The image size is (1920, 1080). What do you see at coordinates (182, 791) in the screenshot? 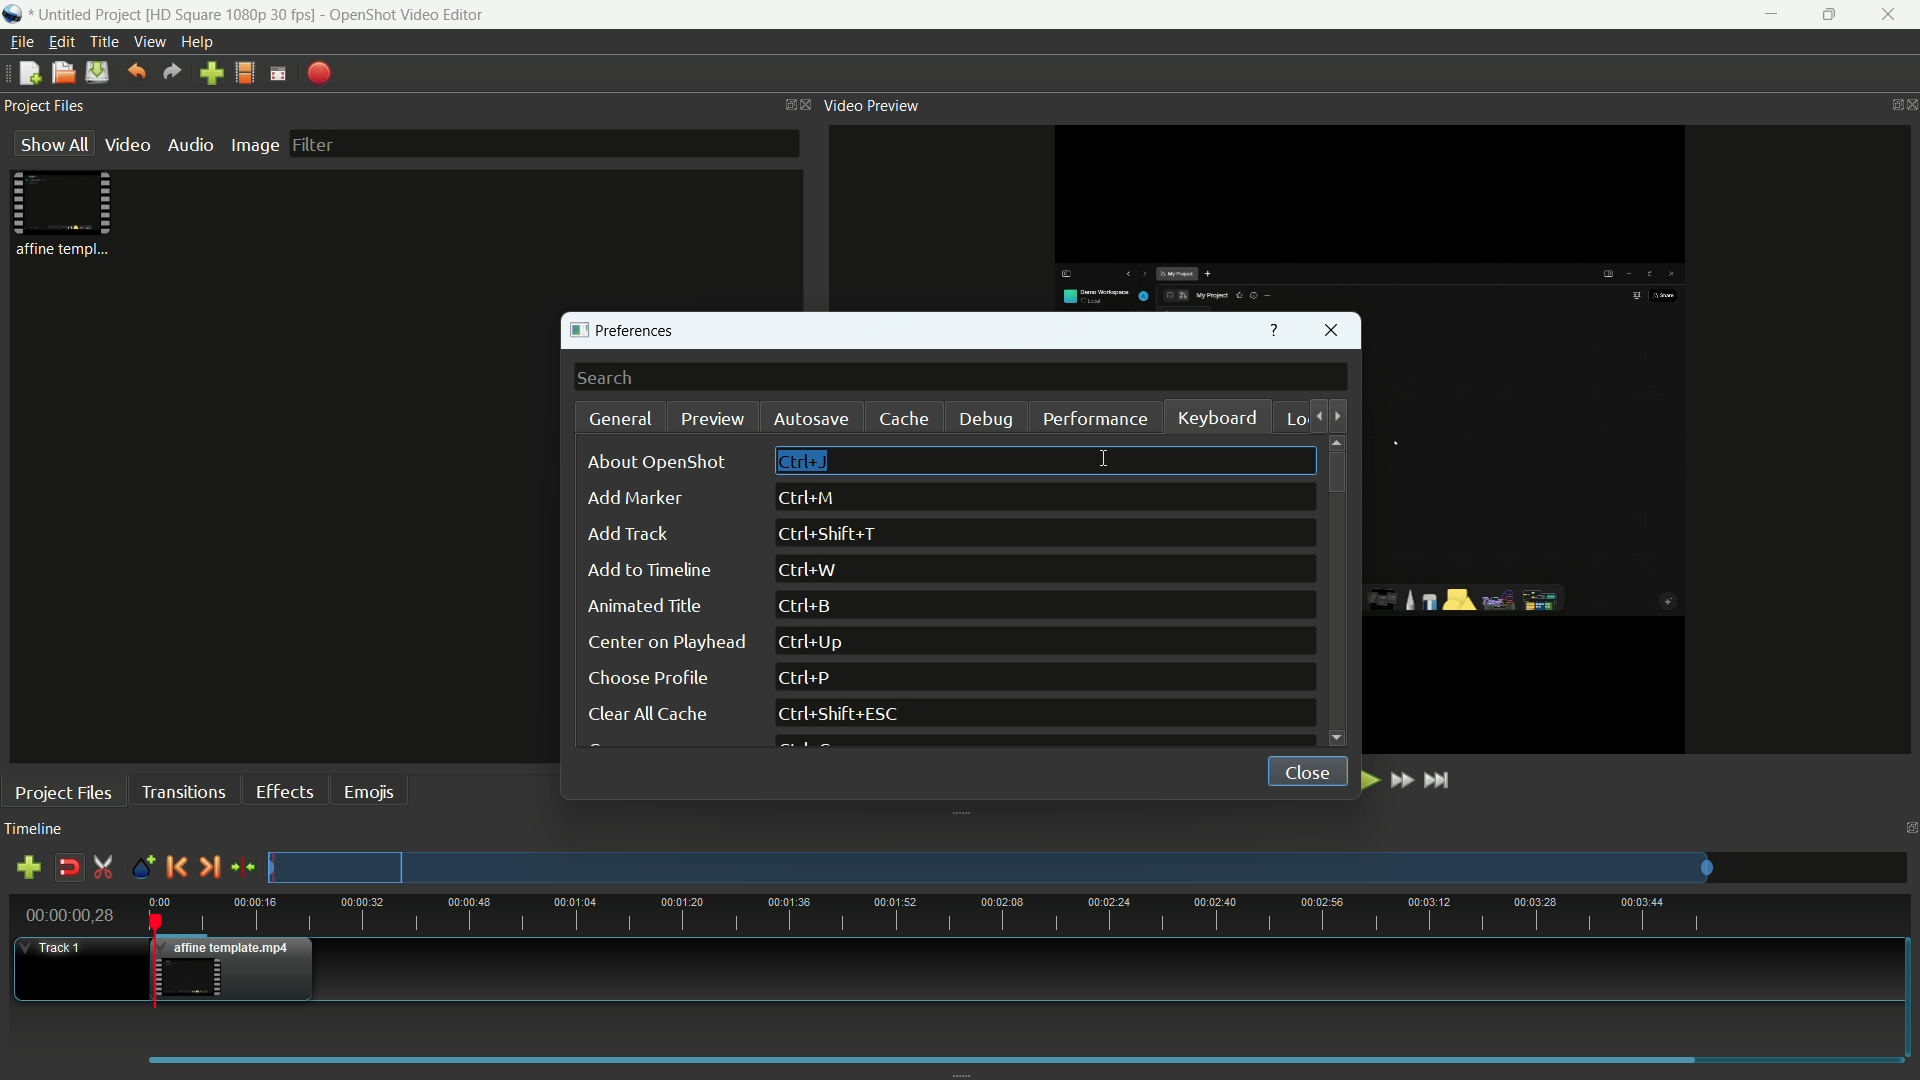
I see `transitions` at bounding box center [182, 791].